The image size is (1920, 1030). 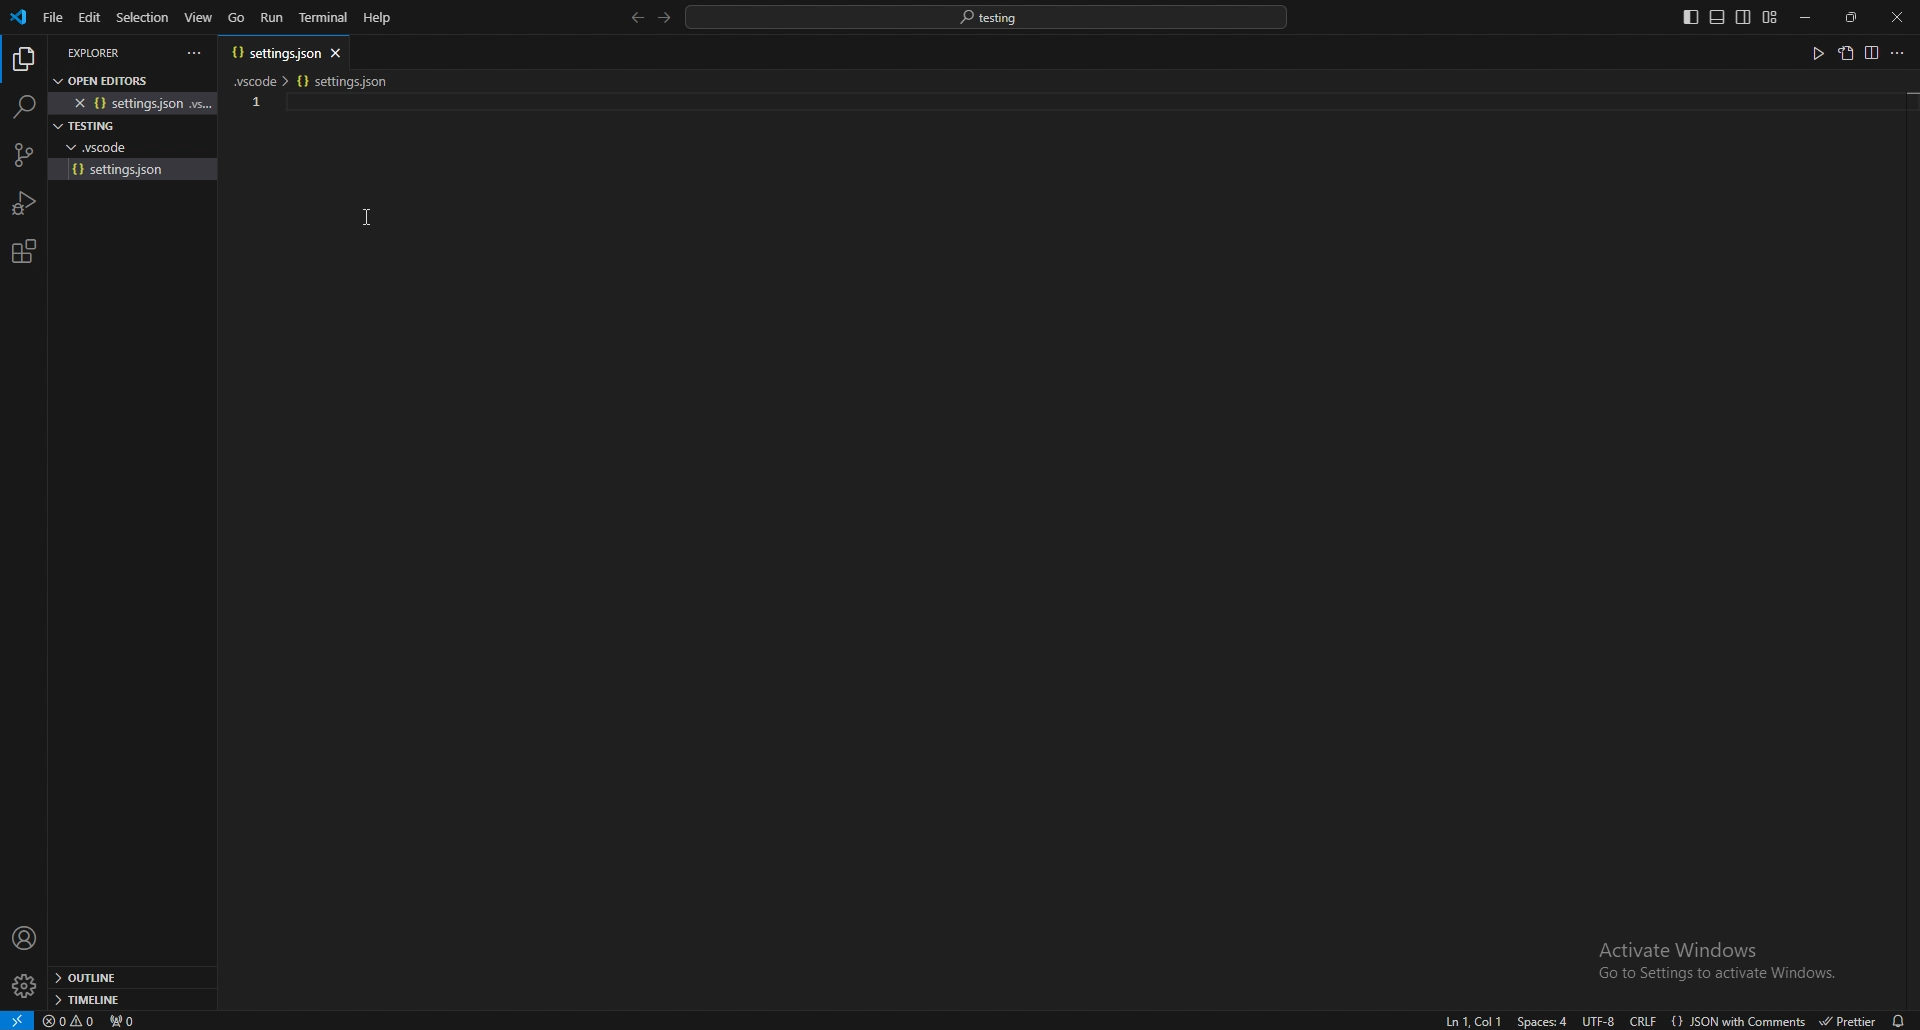 I want to click on language, so click(x=1739, y=1021).